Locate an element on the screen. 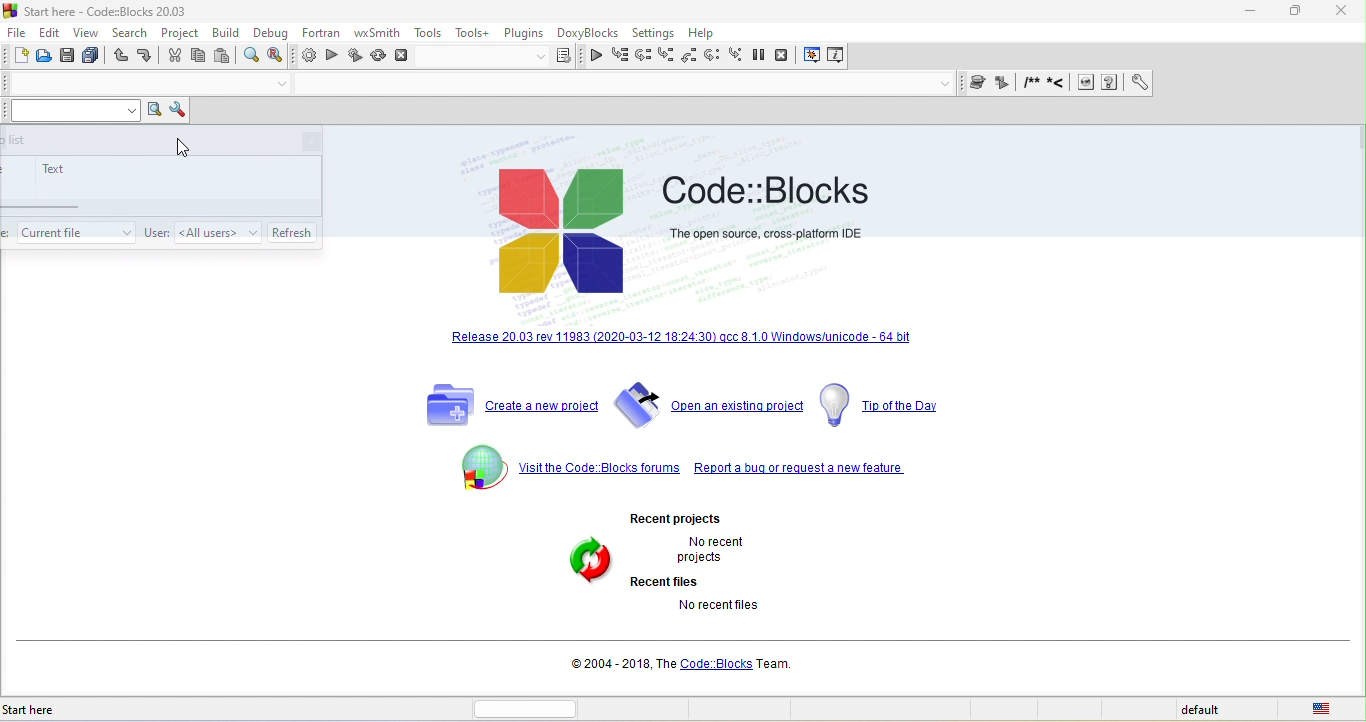 This screenshot has width=1366, height=722. cursor is located at coordinates (294, 229).